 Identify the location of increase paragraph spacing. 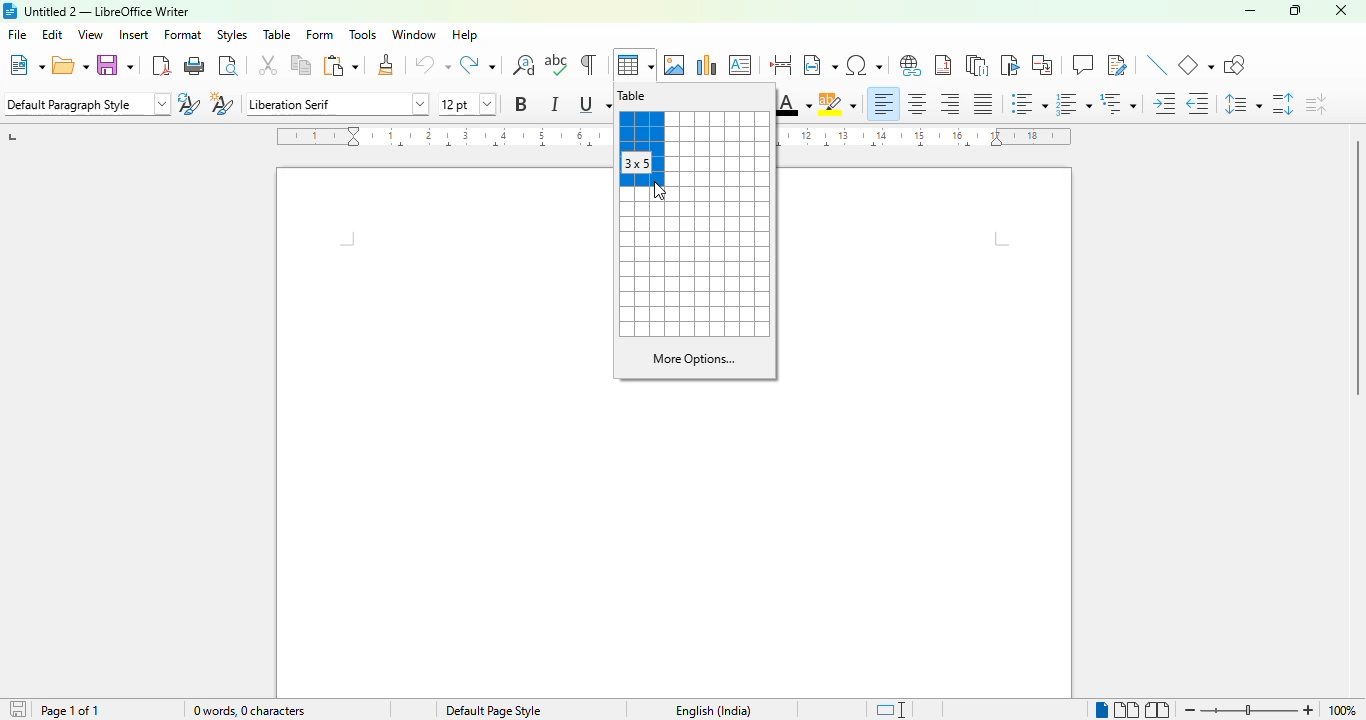
(1284, 104).